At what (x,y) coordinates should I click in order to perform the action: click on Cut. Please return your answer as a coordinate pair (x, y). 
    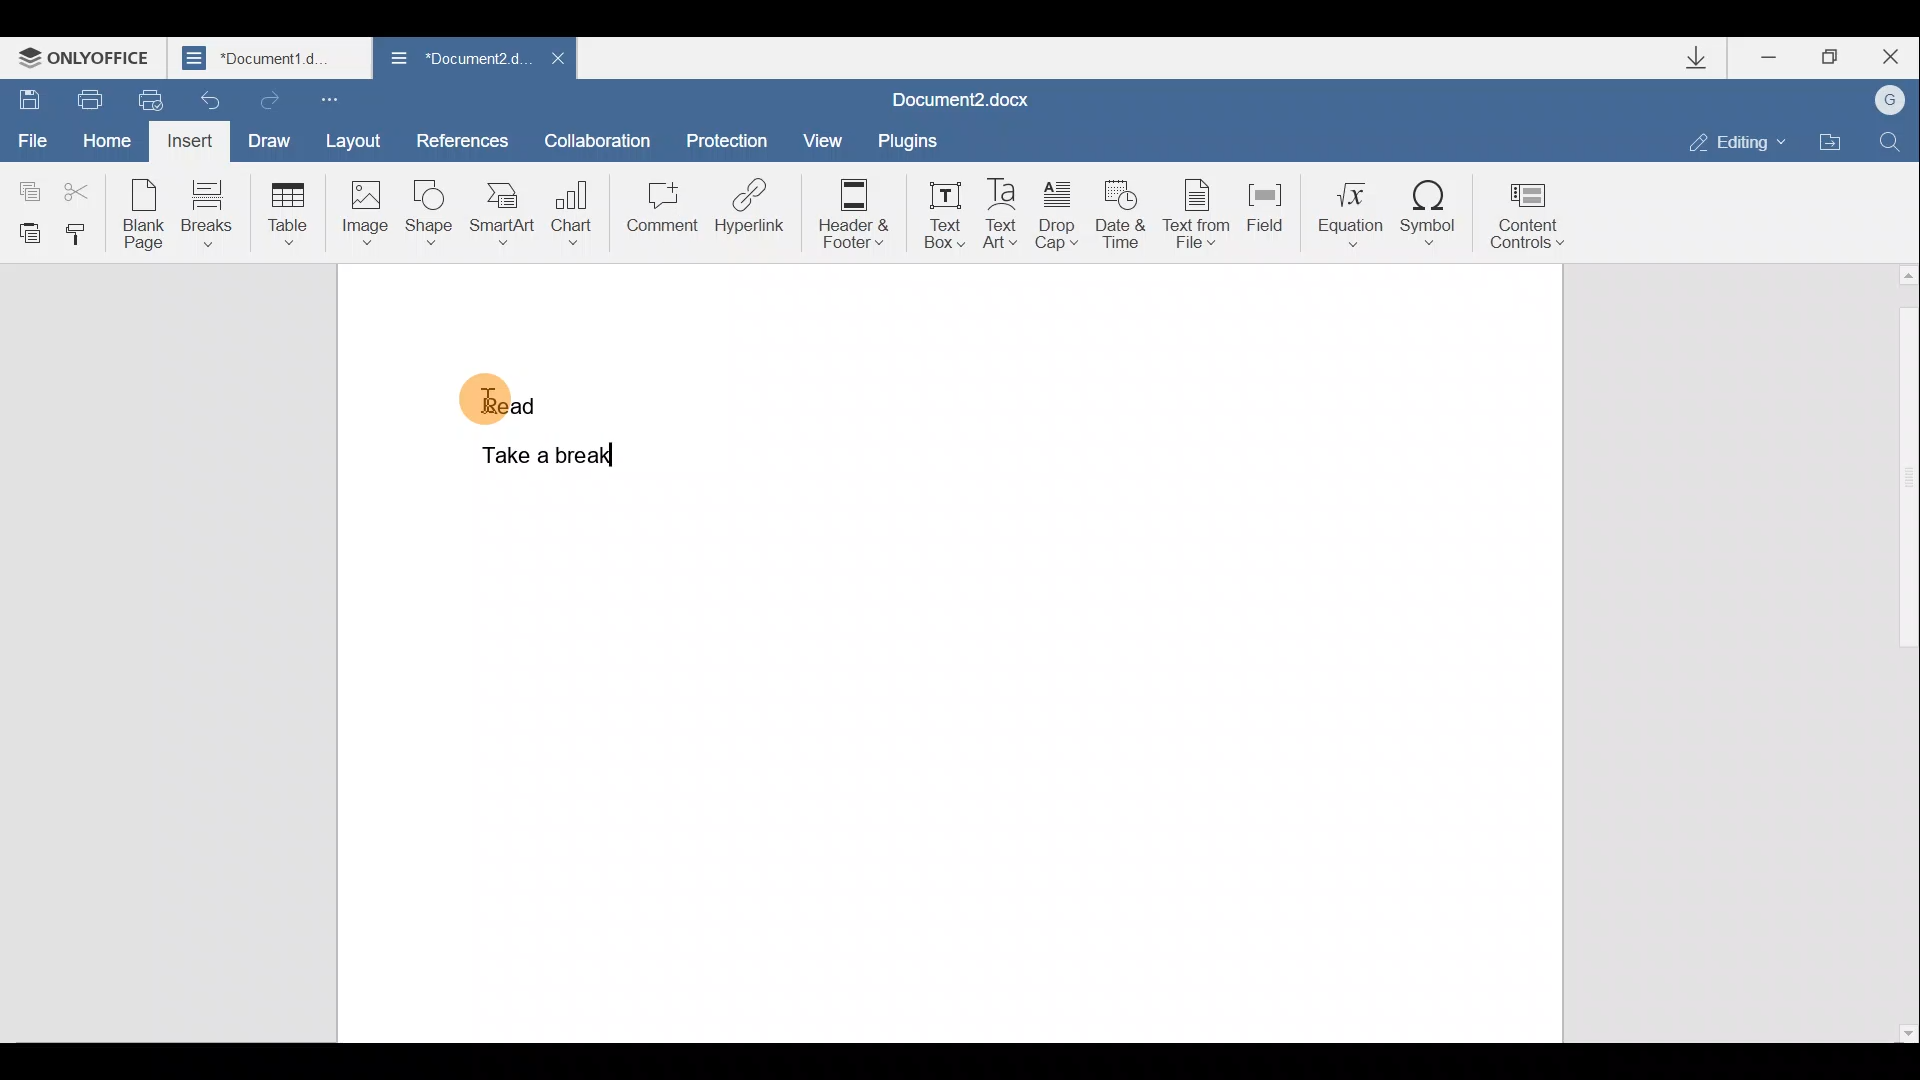
    Looking at the image, I should click on (83, 184).